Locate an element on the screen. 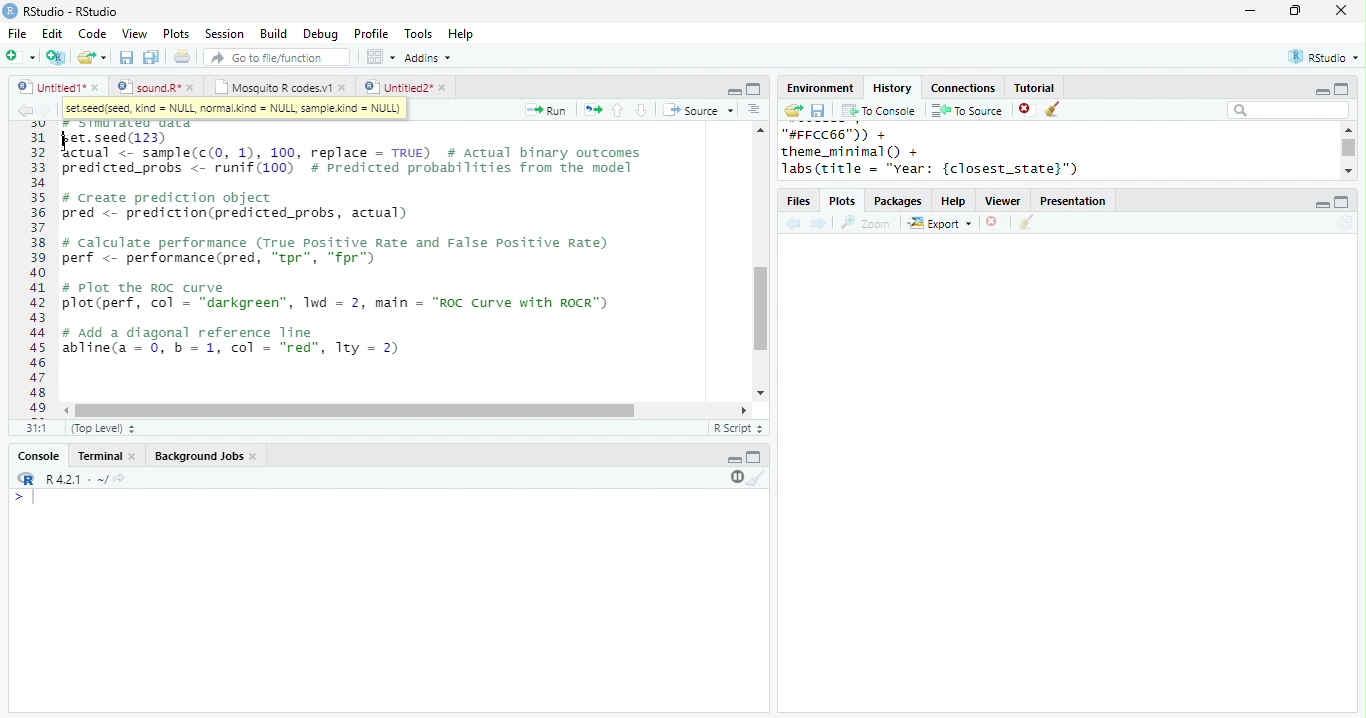 This screenshot has height=718, width=1366. new project is located at coordinates (57, 57).